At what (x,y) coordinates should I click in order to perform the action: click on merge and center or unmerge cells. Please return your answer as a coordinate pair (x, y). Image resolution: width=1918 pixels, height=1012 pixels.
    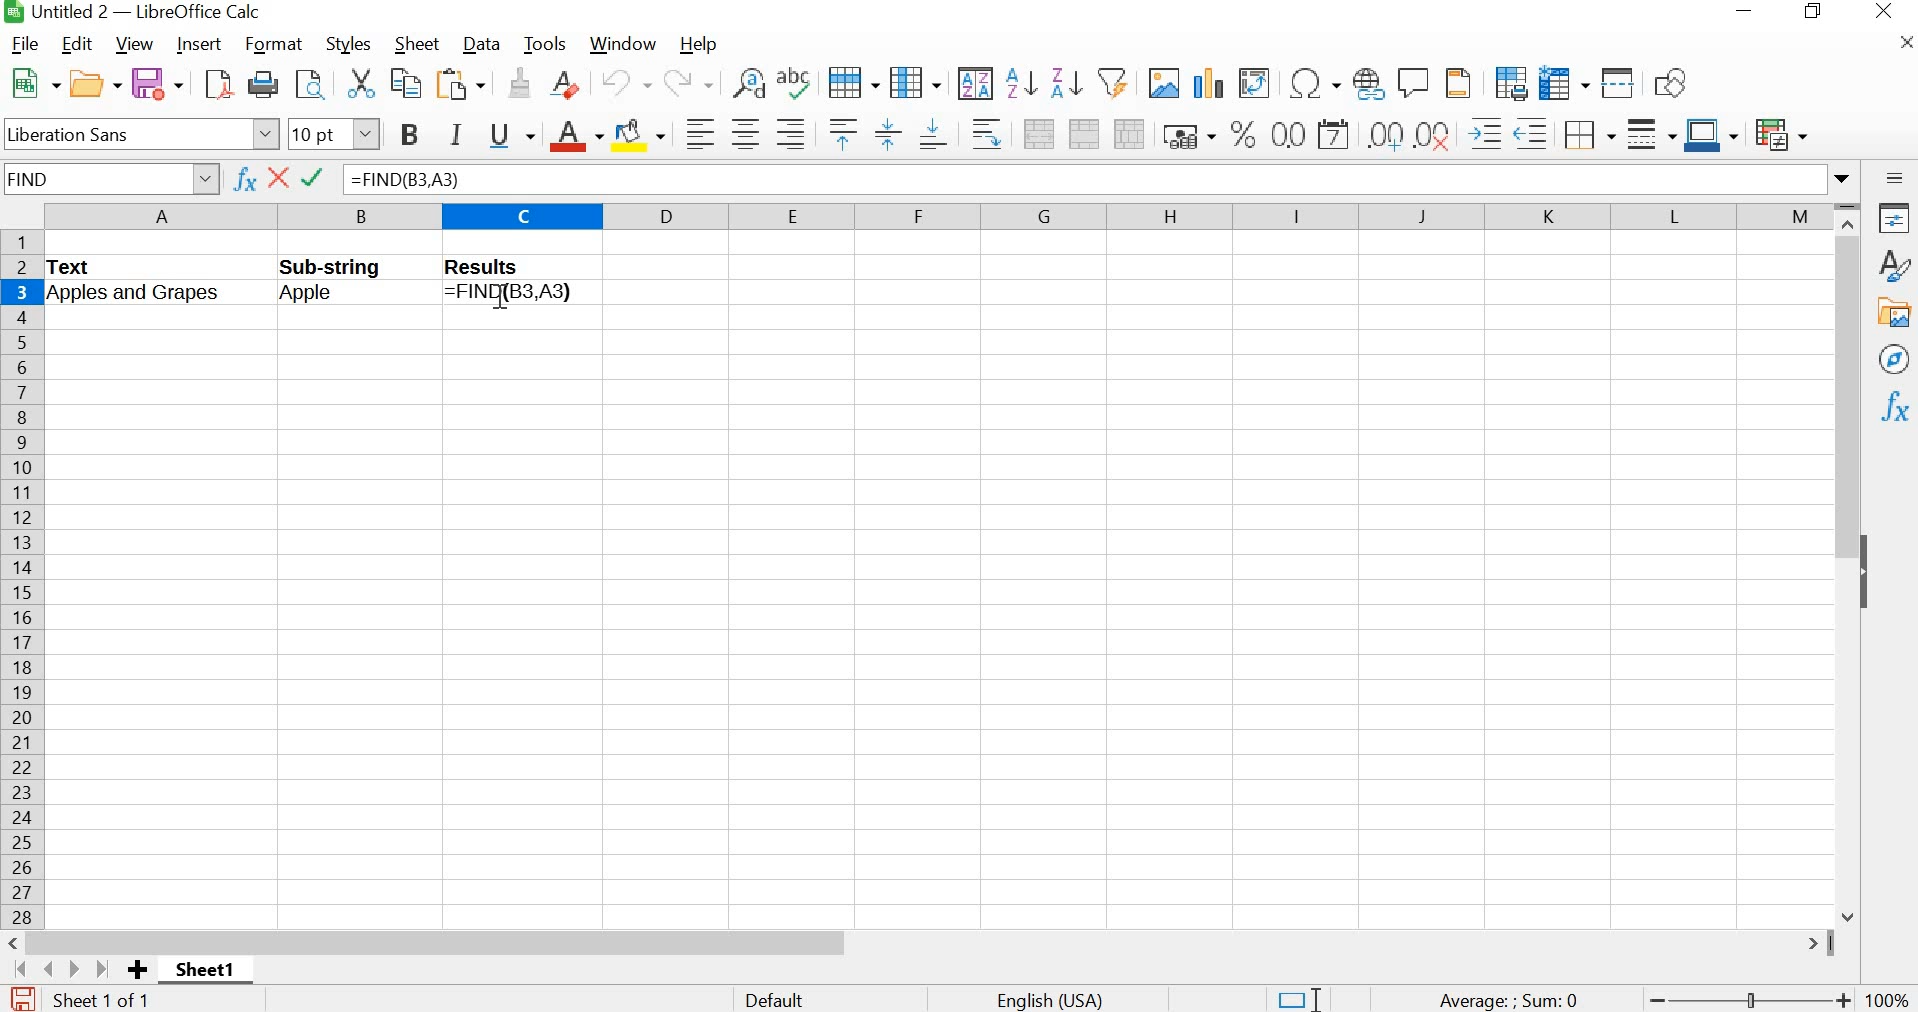
    Looking at the image, I should click on (1038, 132).